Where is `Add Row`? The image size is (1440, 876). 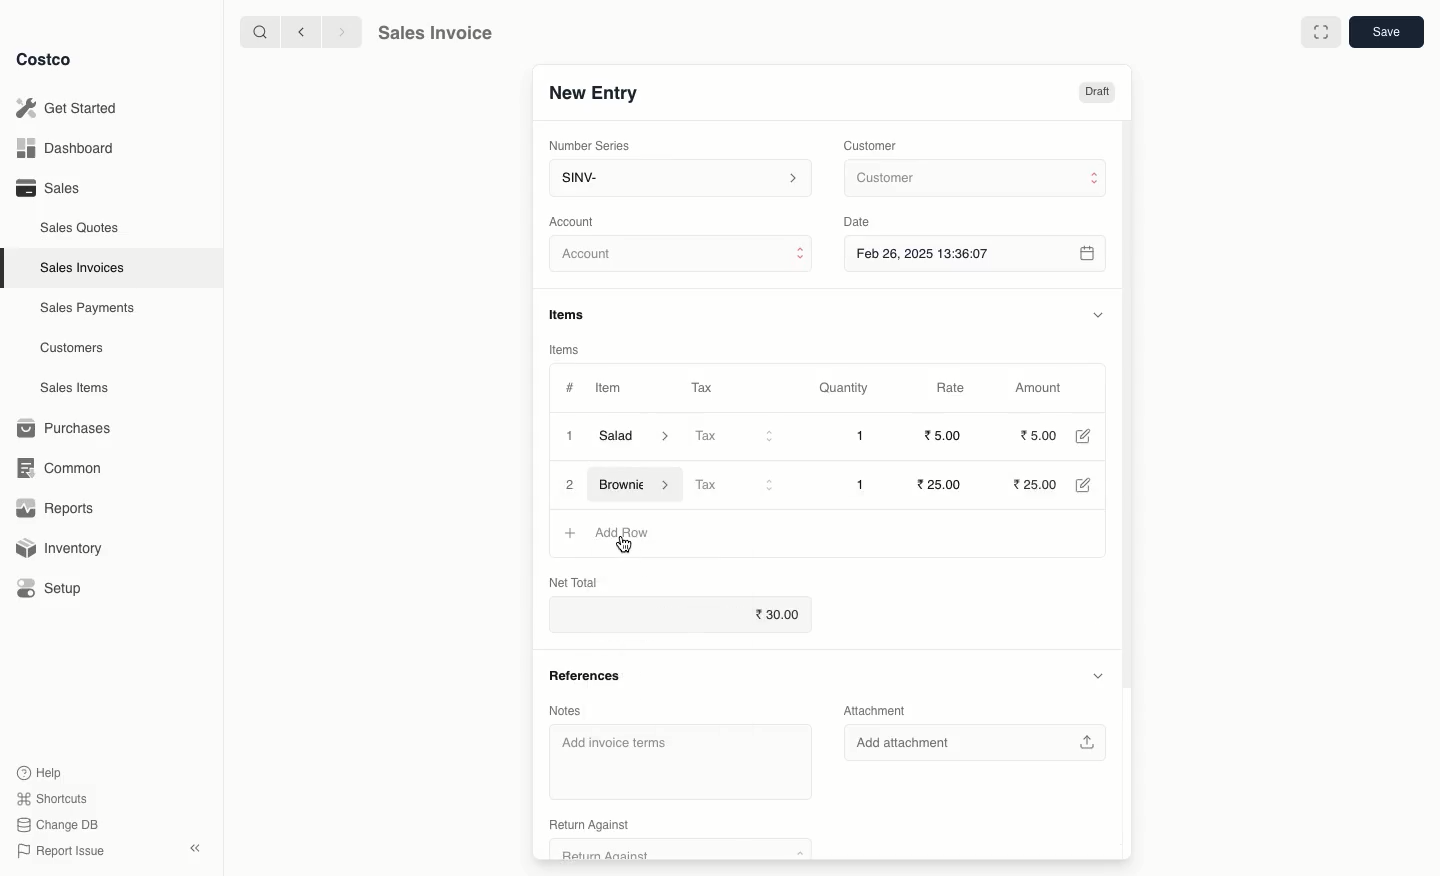 Add Row is located at coordinates (621, 533).